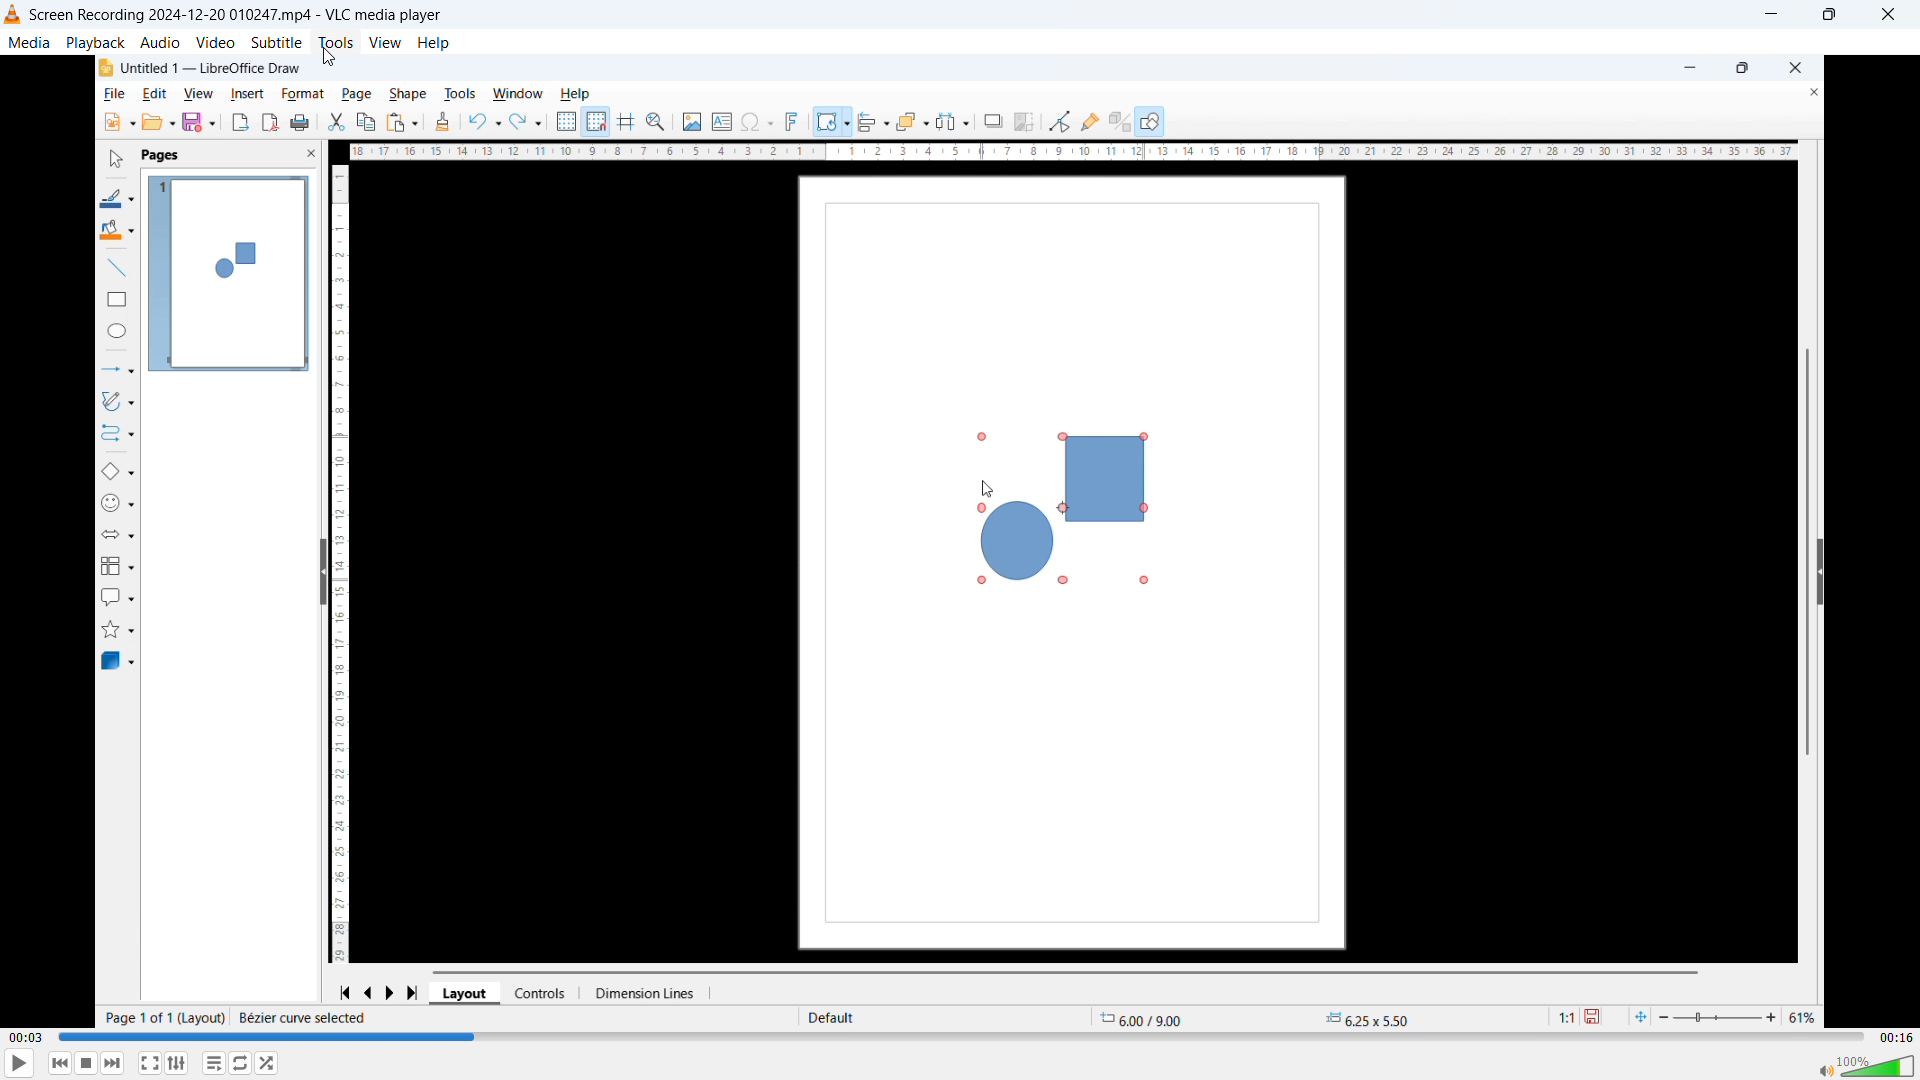 This screenshot has width=1920, height=1080. Describe the element at coordinates (176, 1064) in the screenshot. I see `Show extended settings` at that location.